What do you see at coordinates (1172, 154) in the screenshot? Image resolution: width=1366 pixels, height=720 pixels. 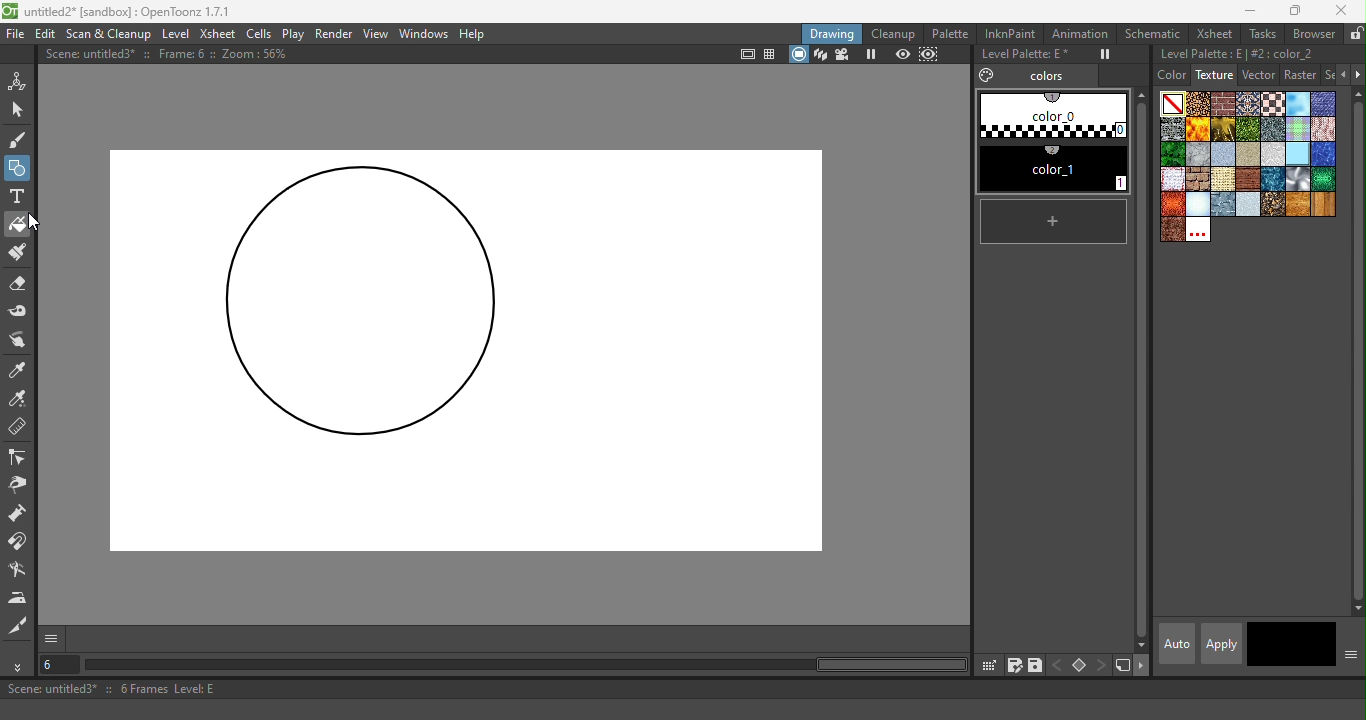 I see `leaves.bmp` at bounding box center [1172, 154].